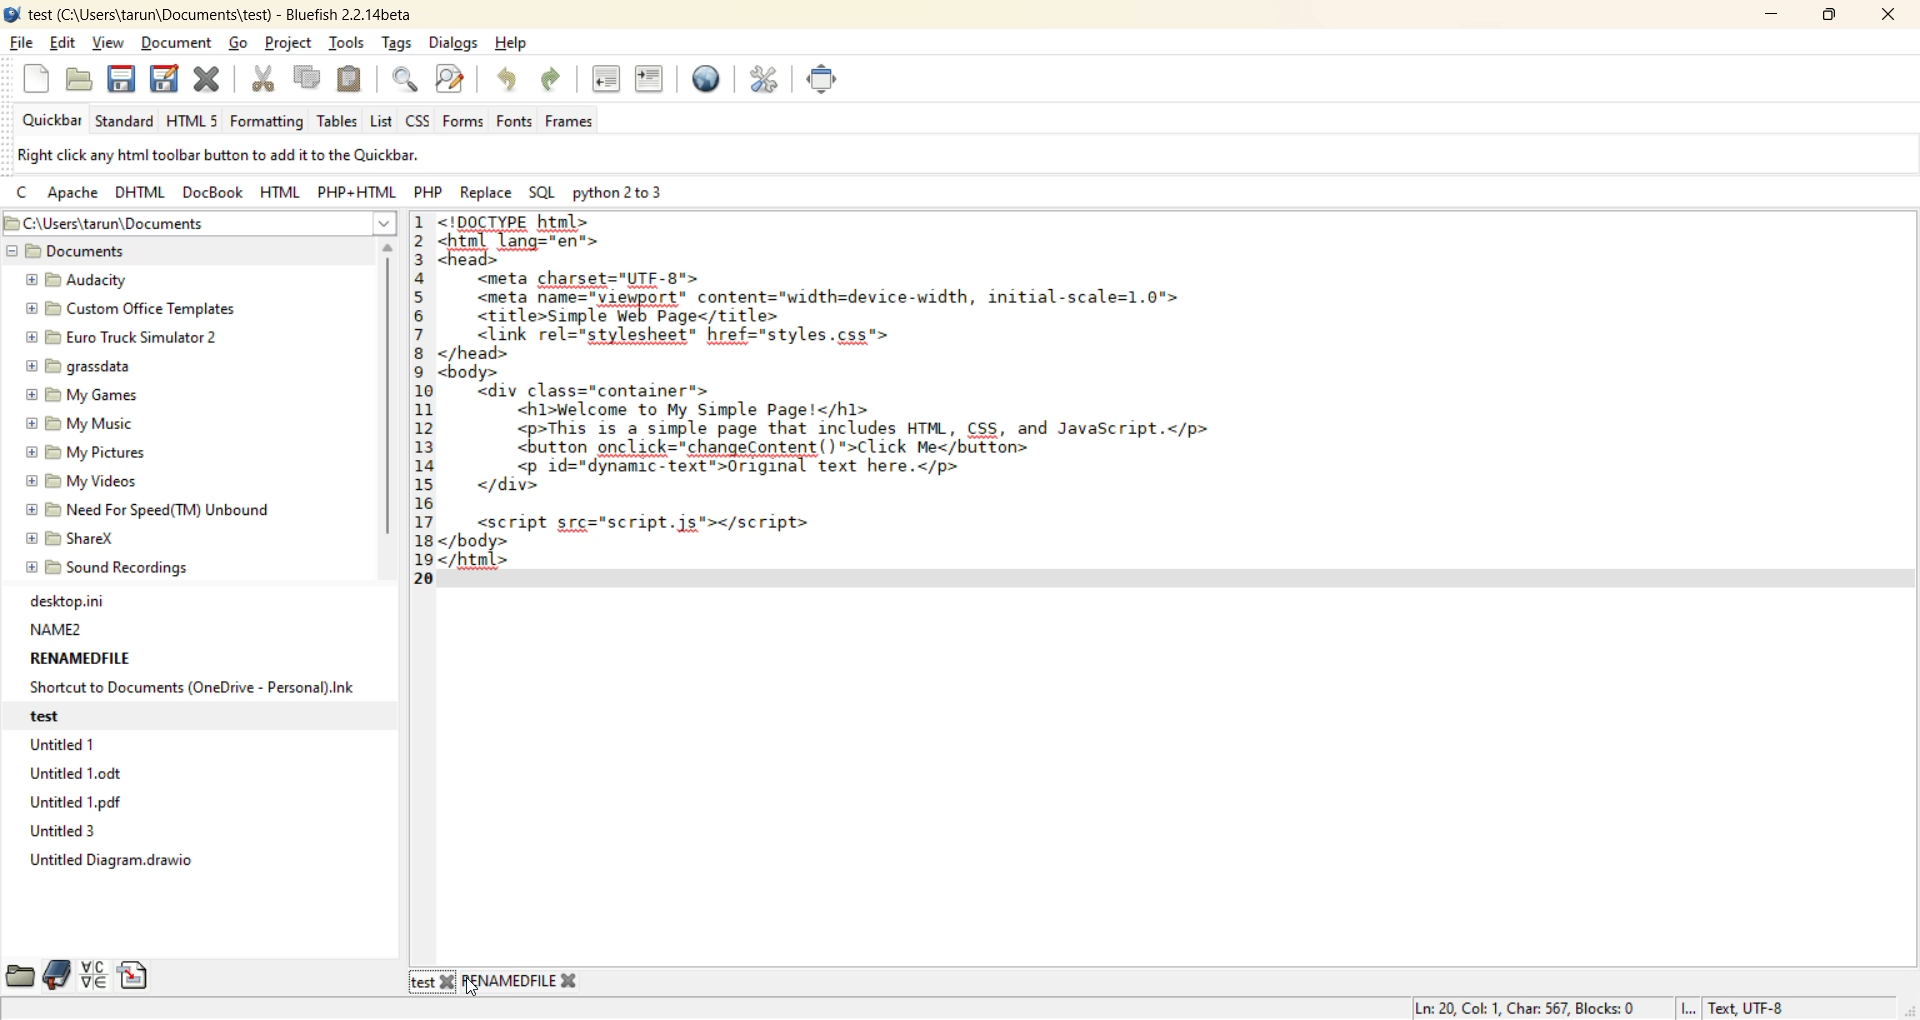 The width and height of the screenshot is (1920, 1020). I want to click on undo, so click(510, 81).